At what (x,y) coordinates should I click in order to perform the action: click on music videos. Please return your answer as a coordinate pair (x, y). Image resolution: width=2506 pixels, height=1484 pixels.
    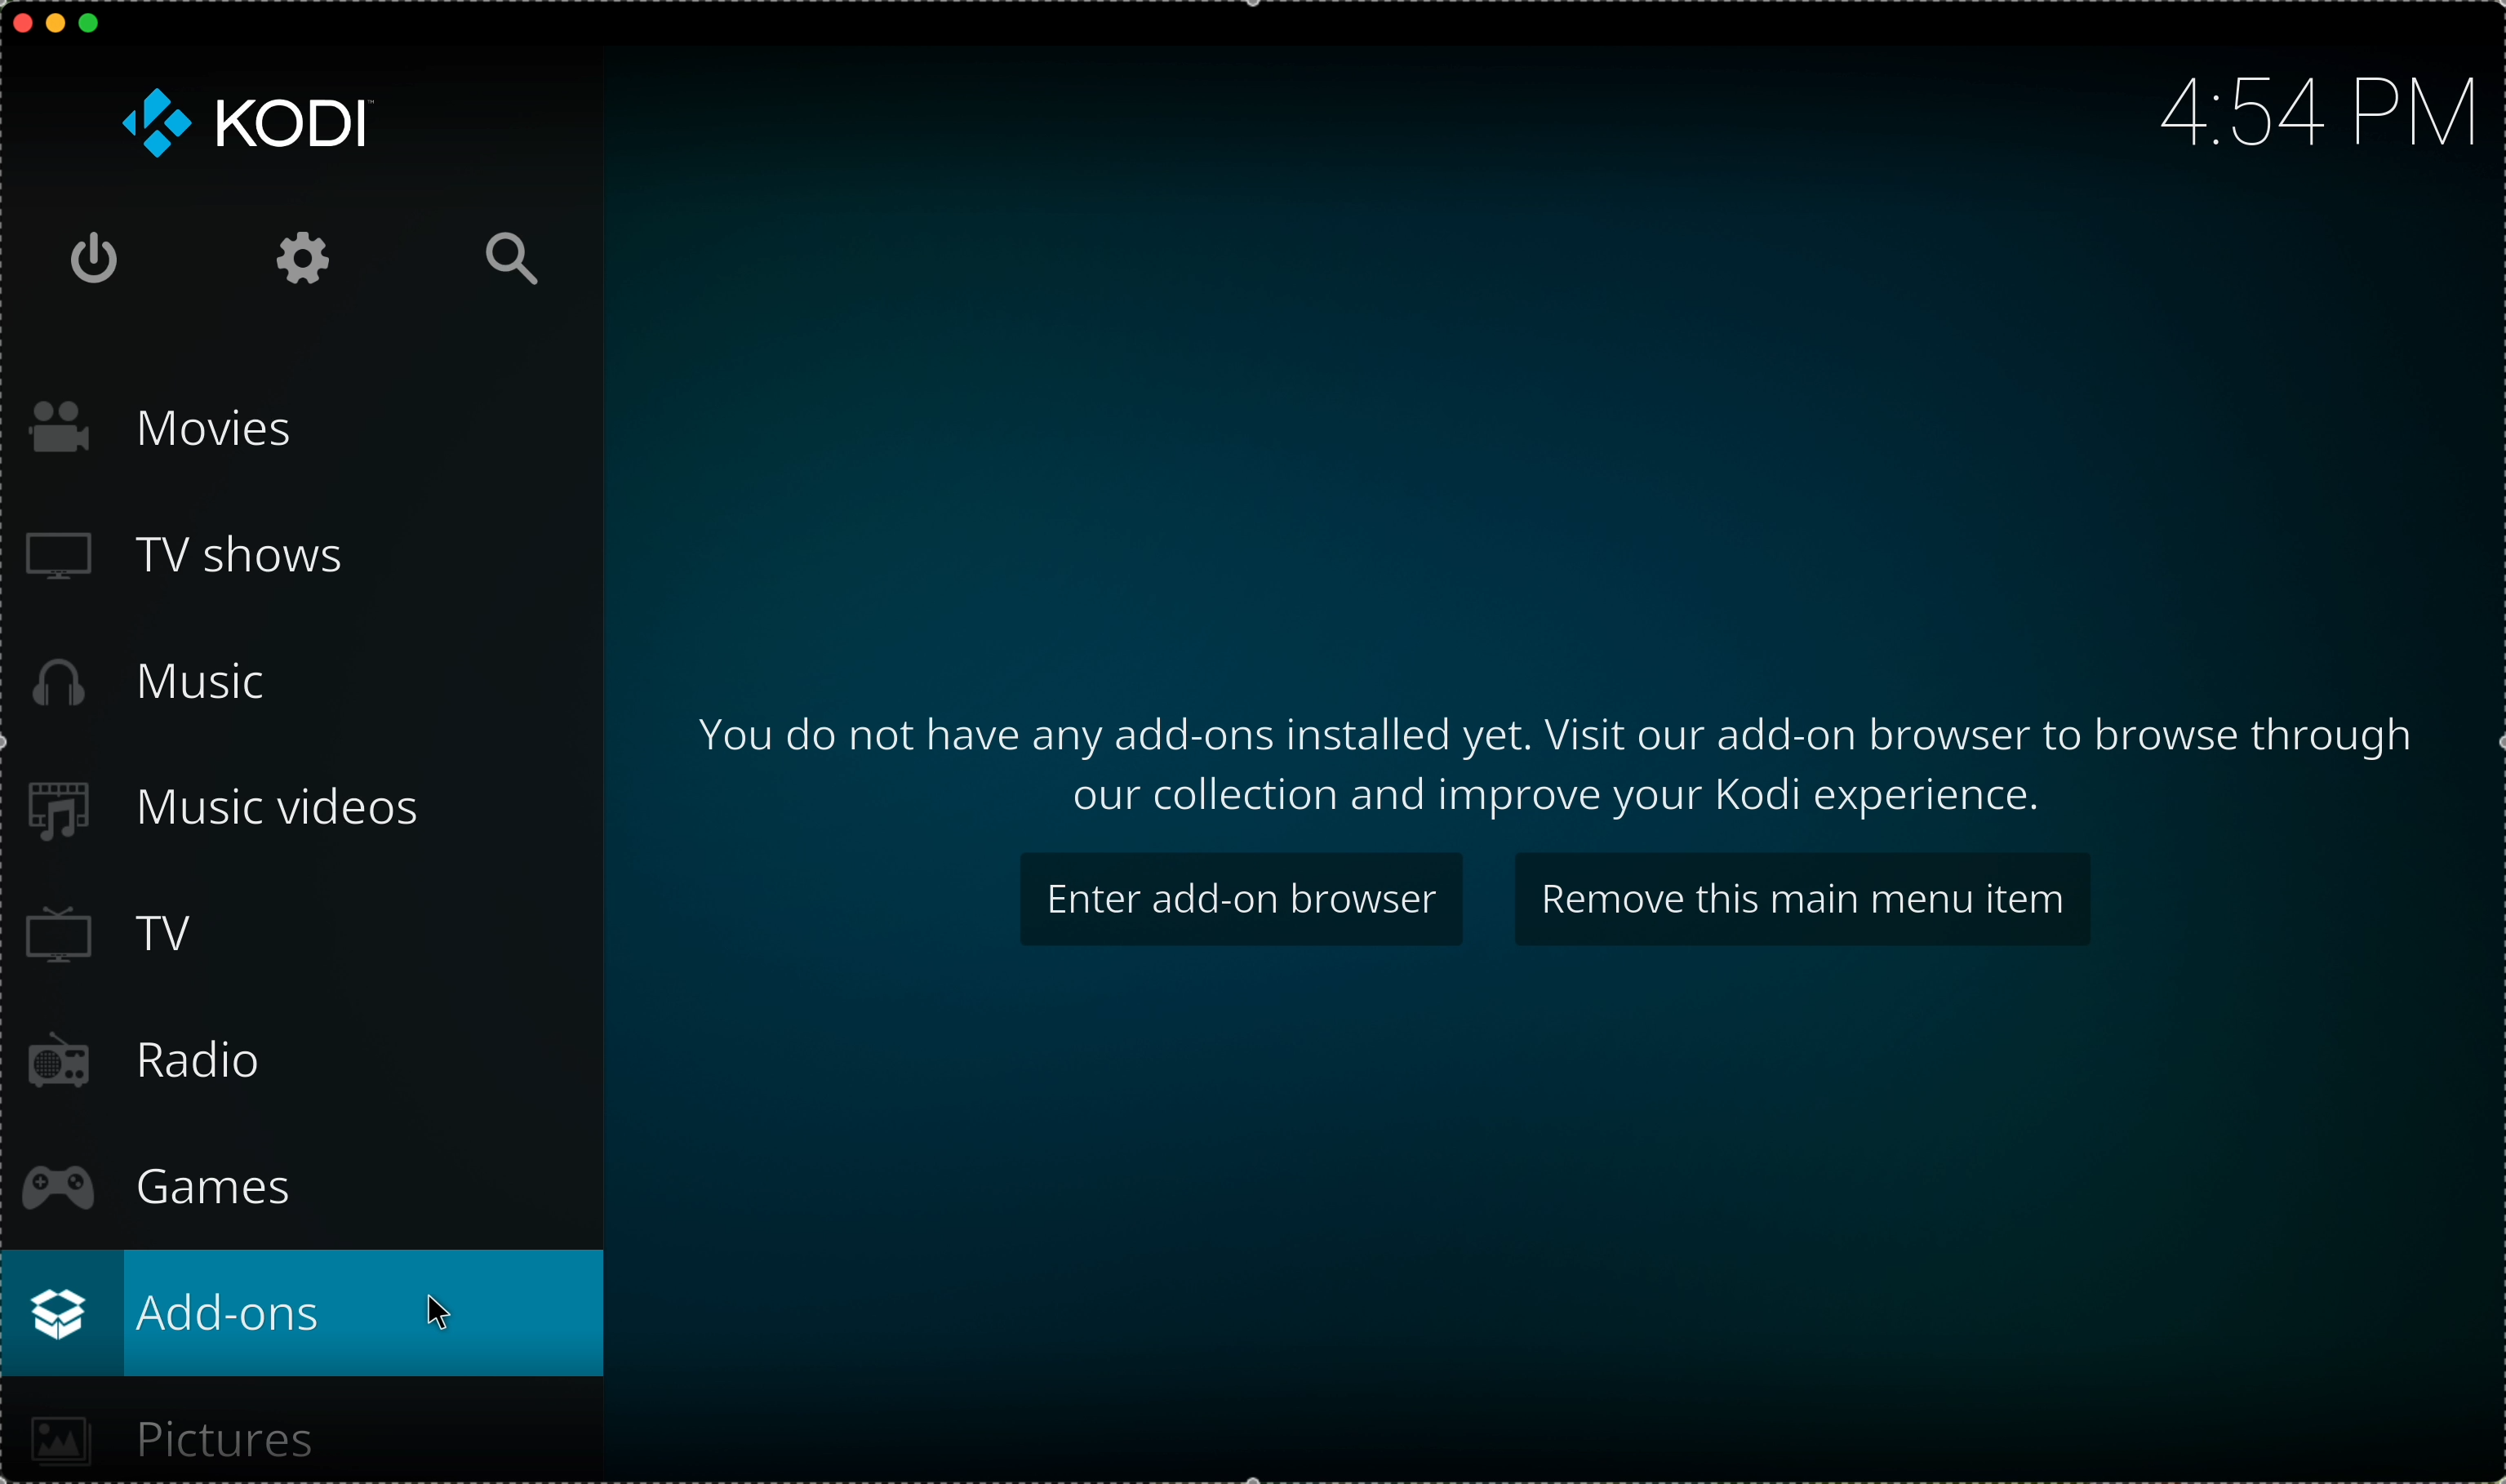
    Looking at the image, I should click on (229, 811).